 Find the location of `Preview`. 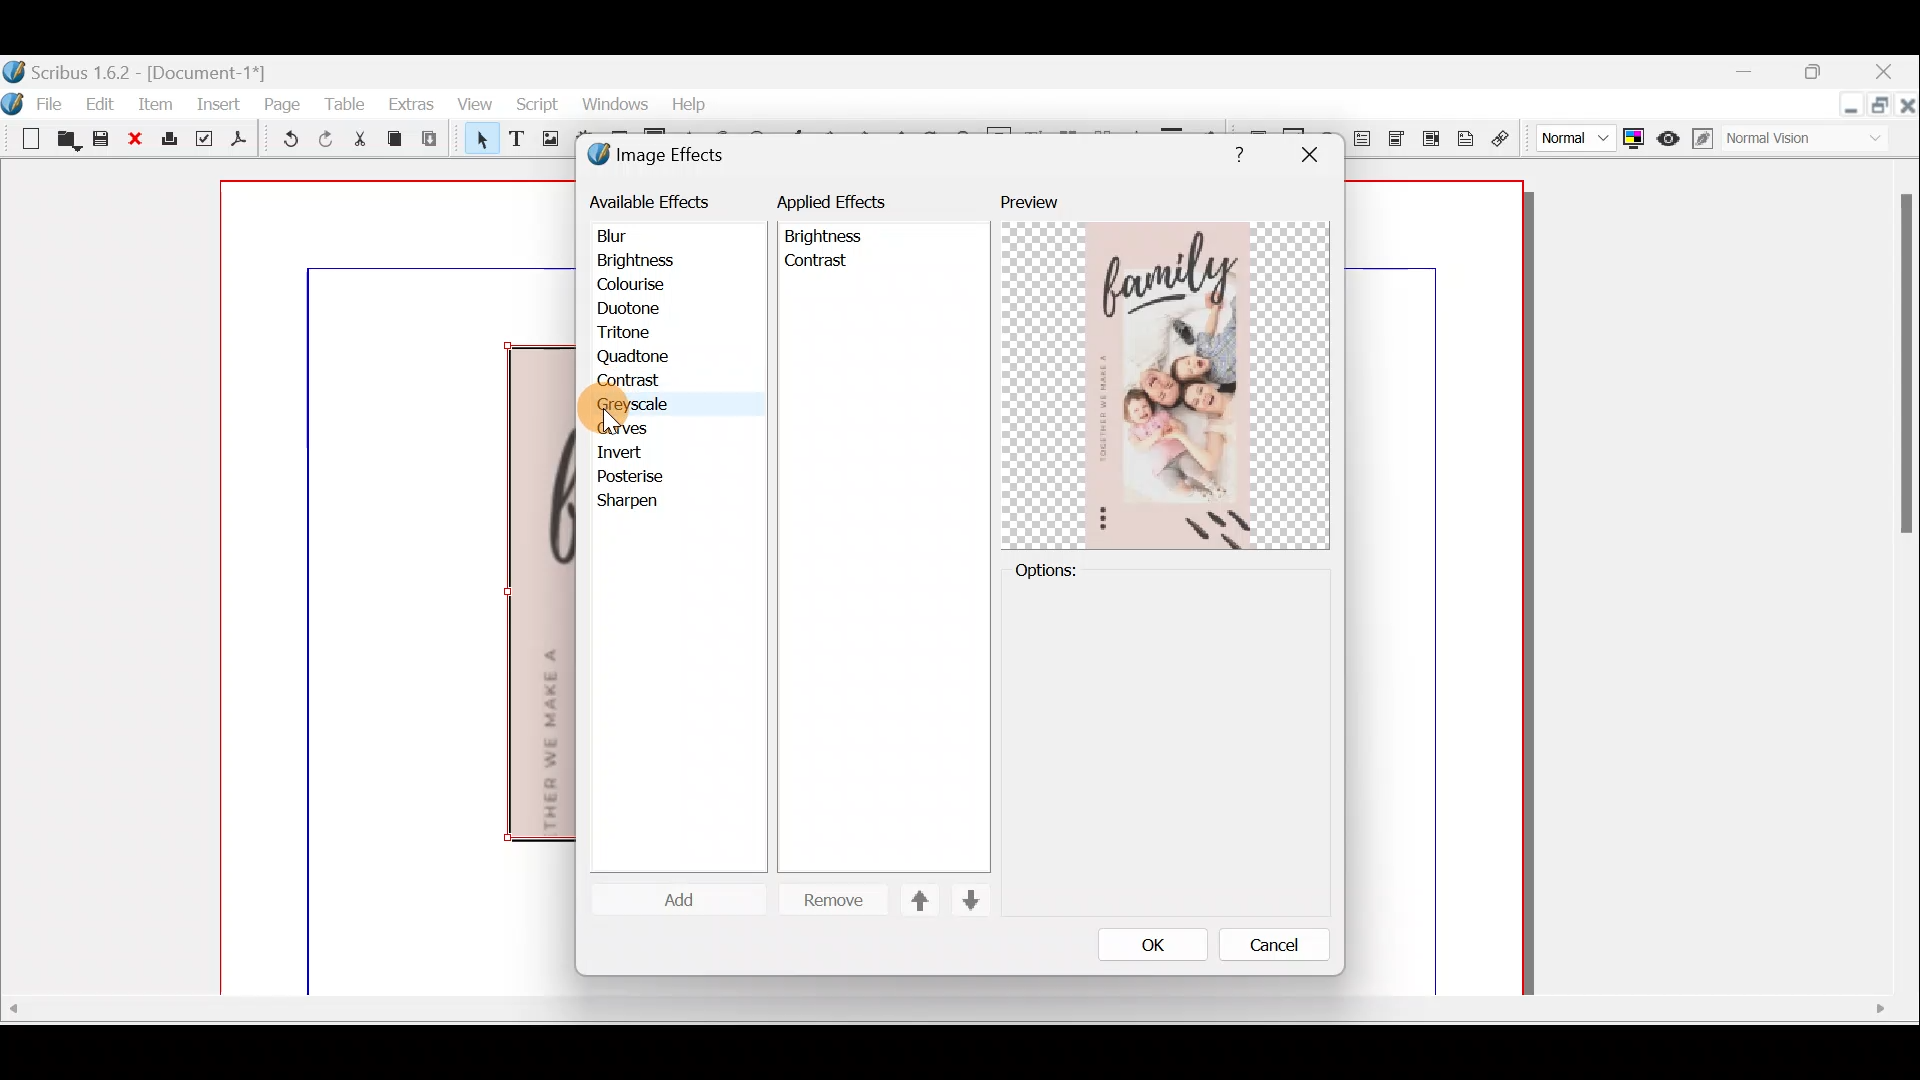

Preview is located at coordinates (1040, 197).